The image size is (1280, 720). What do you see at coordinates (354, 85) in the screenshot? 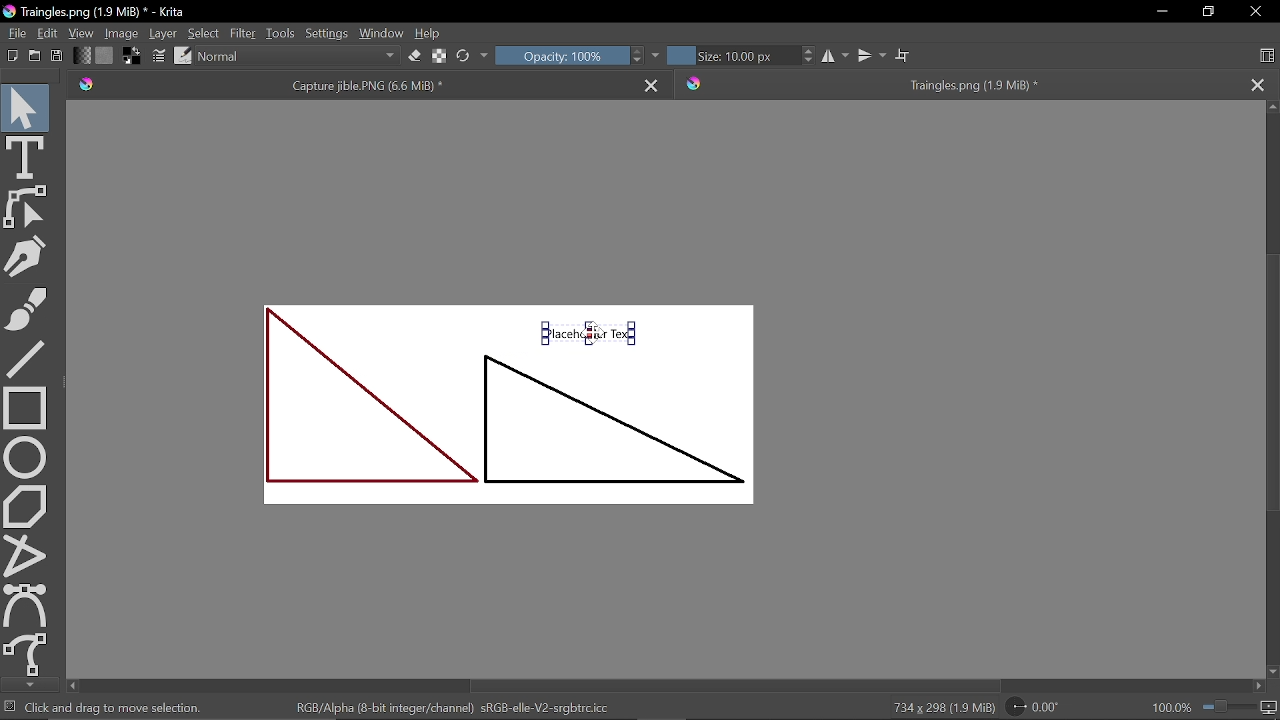
I see `Capture jible.PNG (6.6 MiB) *` at bounding box center [354, 85].